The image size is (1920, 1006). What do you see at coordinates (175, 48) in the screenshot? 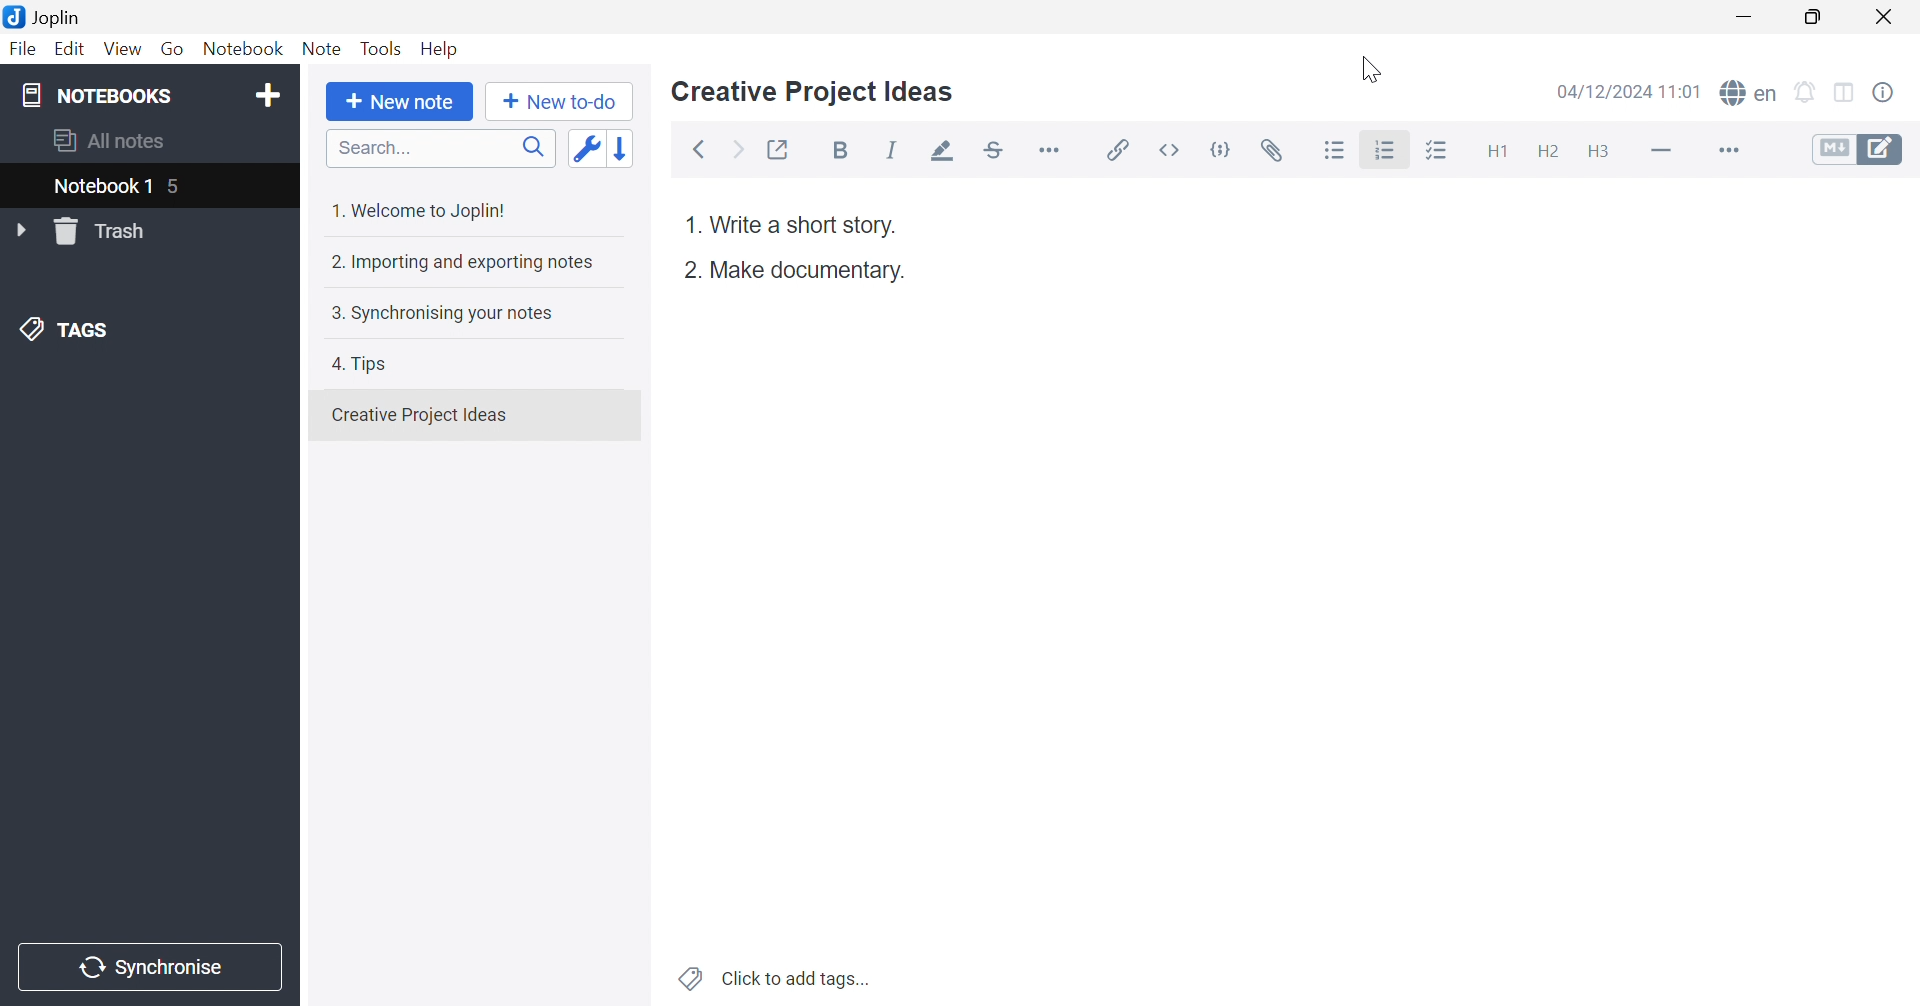
I see `Go` at bounding box center [175, 48].